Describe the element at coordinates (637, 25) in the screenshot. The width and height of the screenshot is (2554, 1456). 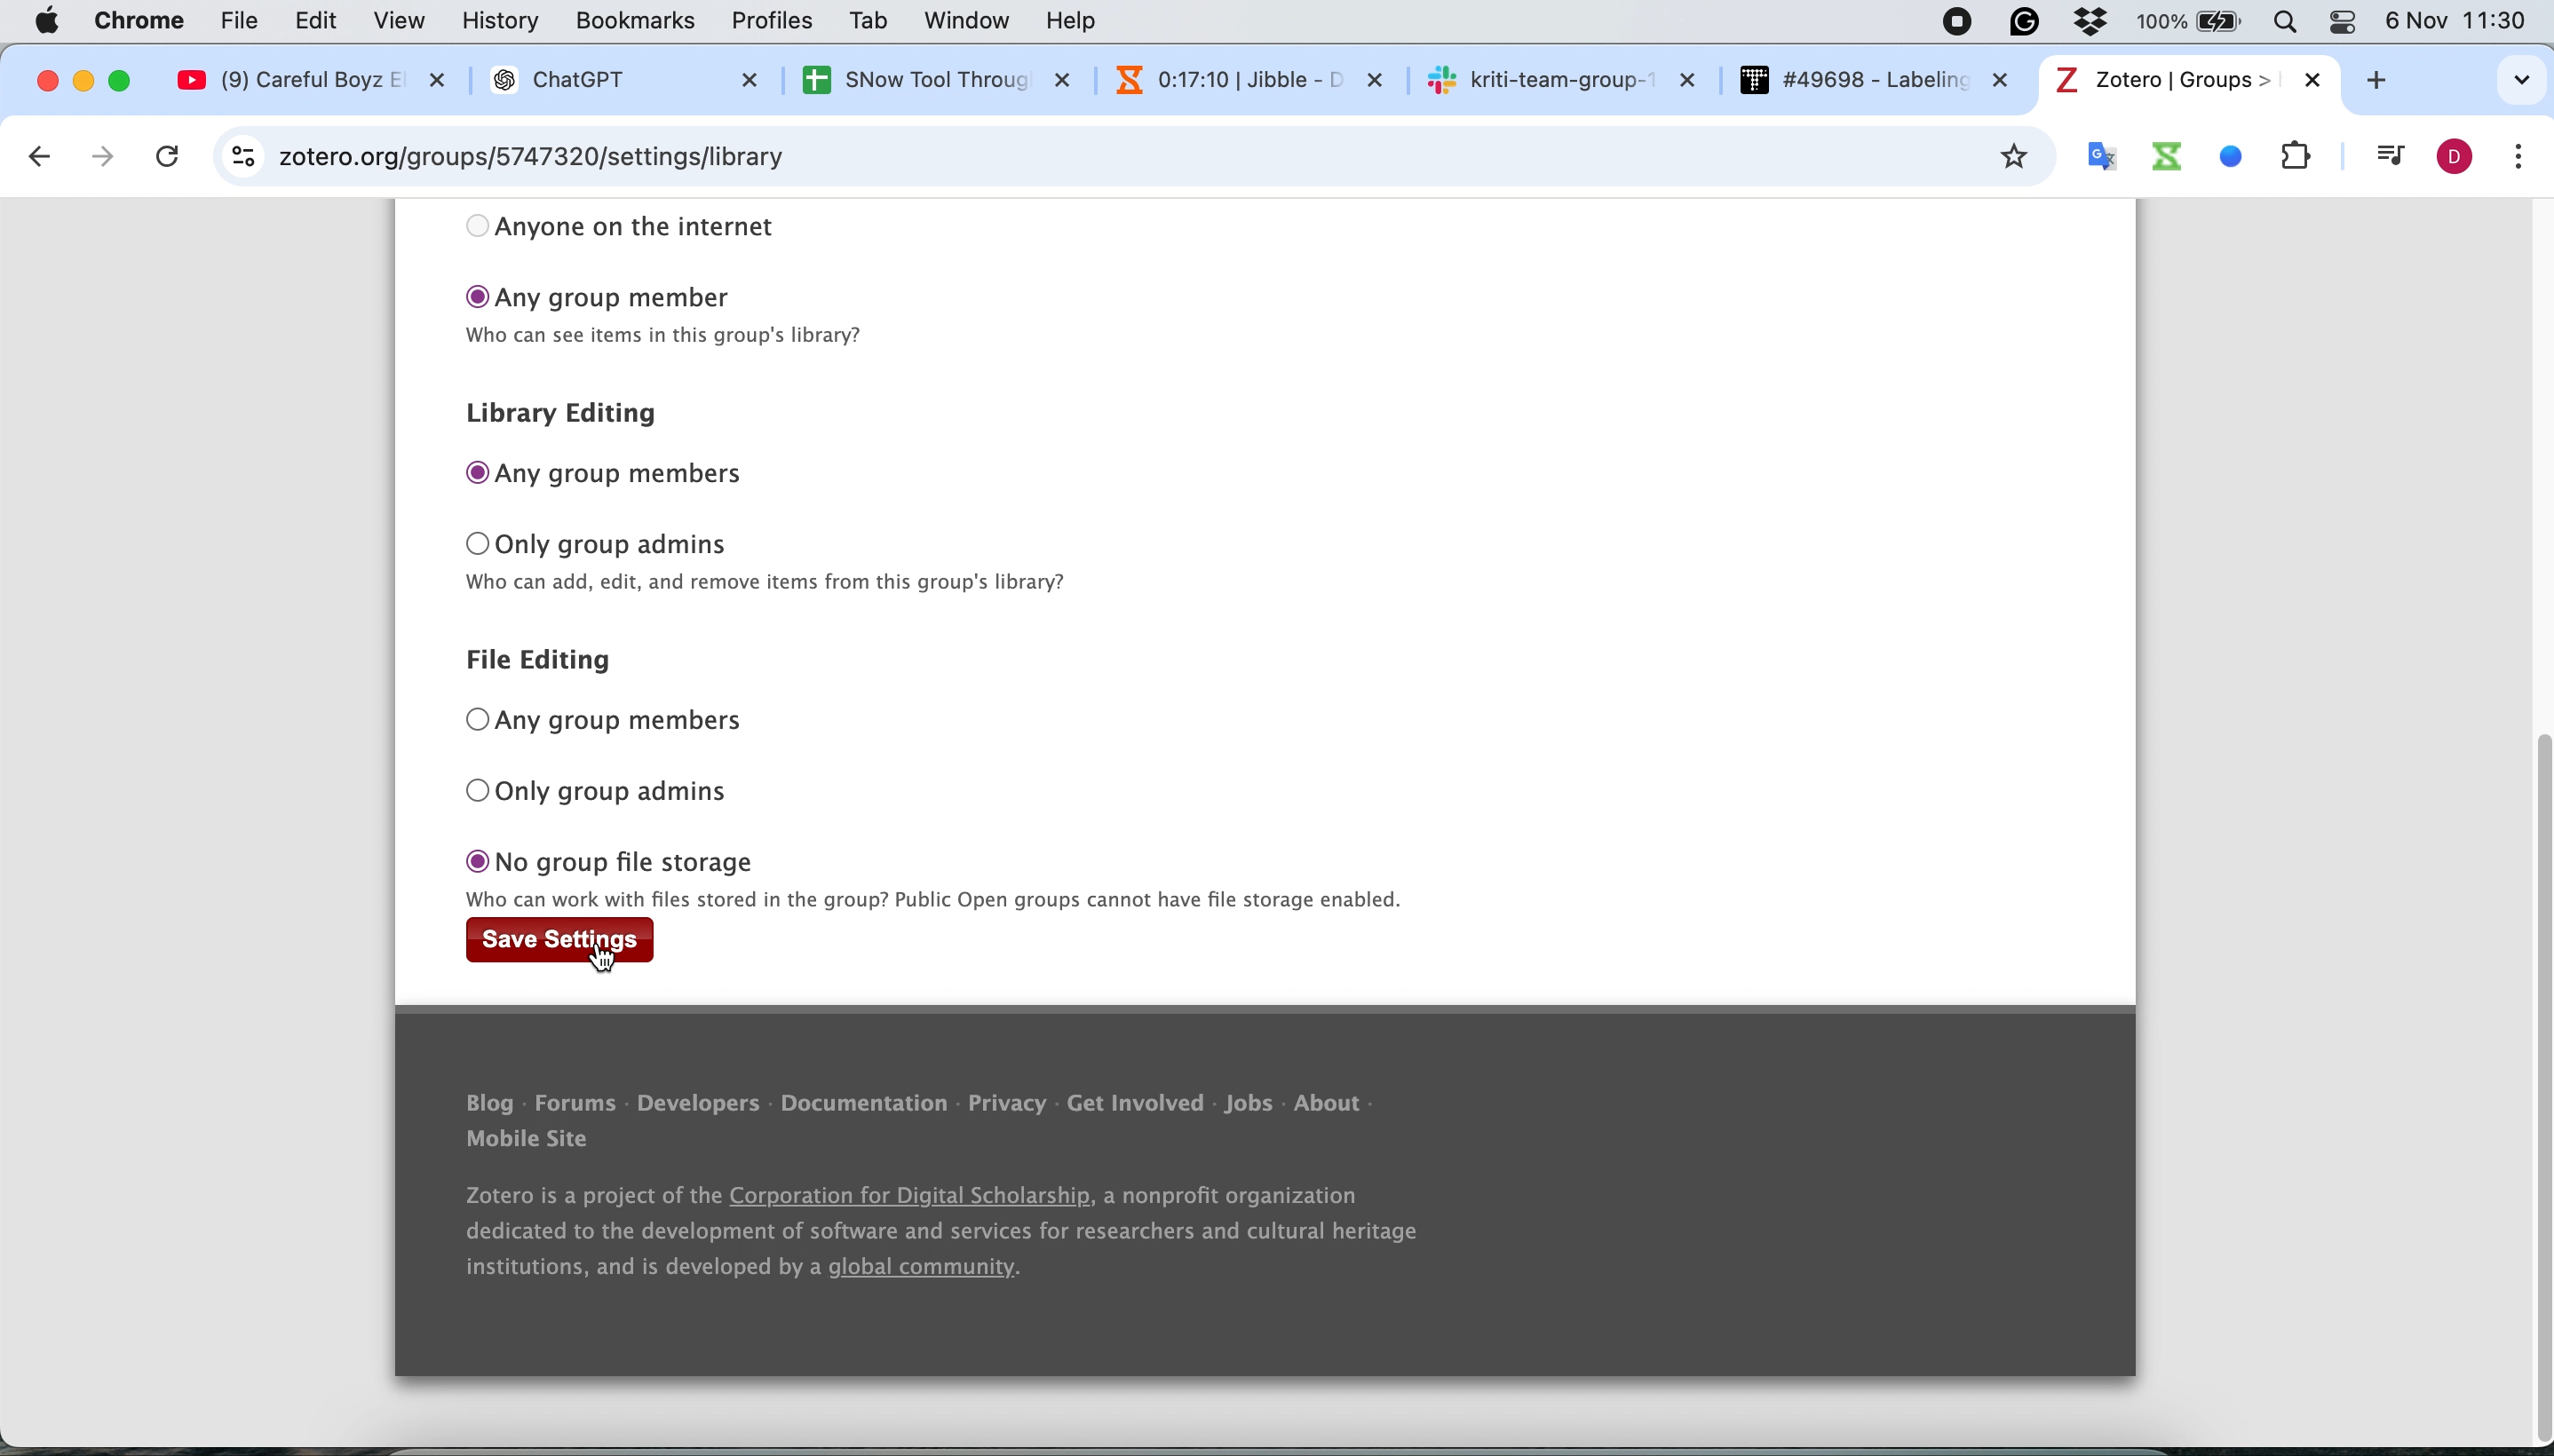
I see `bookmarks` at that location.